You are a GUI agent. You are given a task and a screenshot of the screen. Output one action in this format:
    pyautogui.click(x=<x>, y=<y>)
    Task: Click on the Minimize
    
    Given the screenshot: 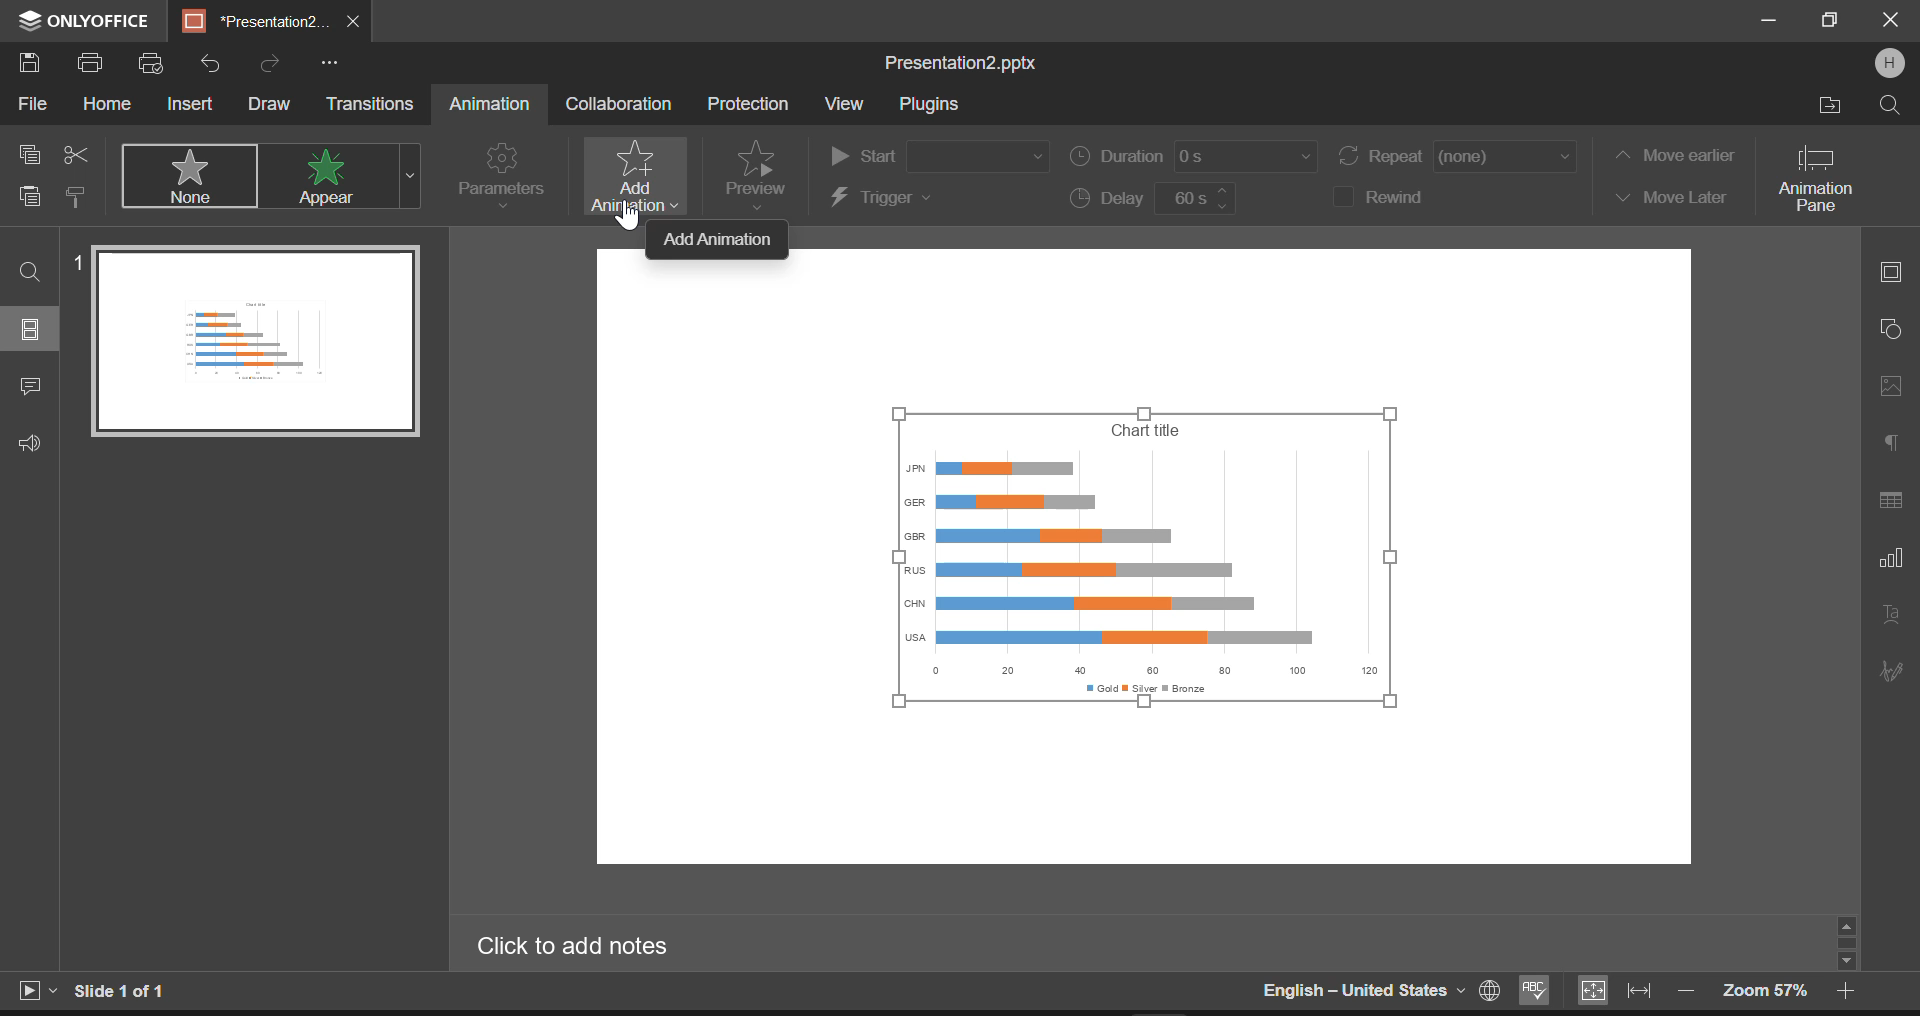 What is the action you would take?
    pyautogui.click(x=1832, y=21)
    